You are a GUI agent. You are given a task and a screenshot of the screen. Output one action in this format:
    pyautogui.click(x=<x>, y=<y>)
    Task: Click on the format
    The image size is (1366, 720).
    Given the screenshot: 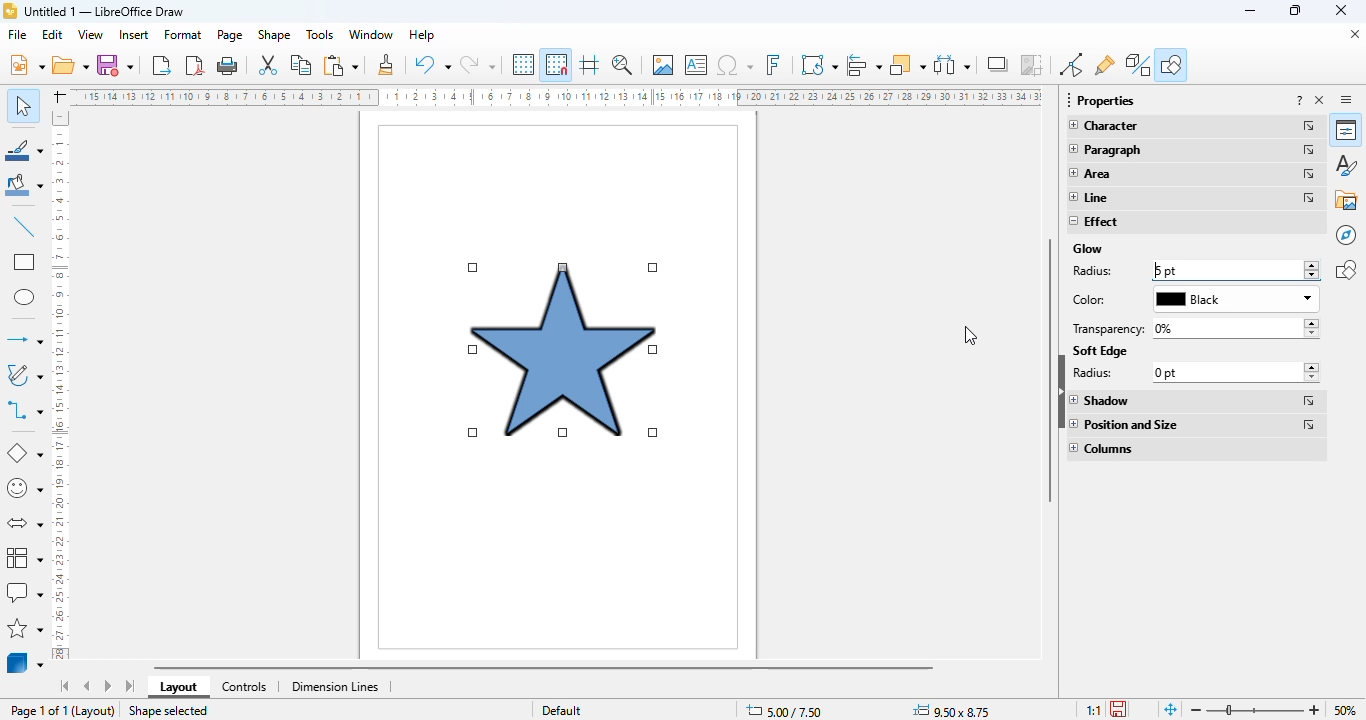 What is the action you would take?
    pyautogui.click(x=183, y=35)
    